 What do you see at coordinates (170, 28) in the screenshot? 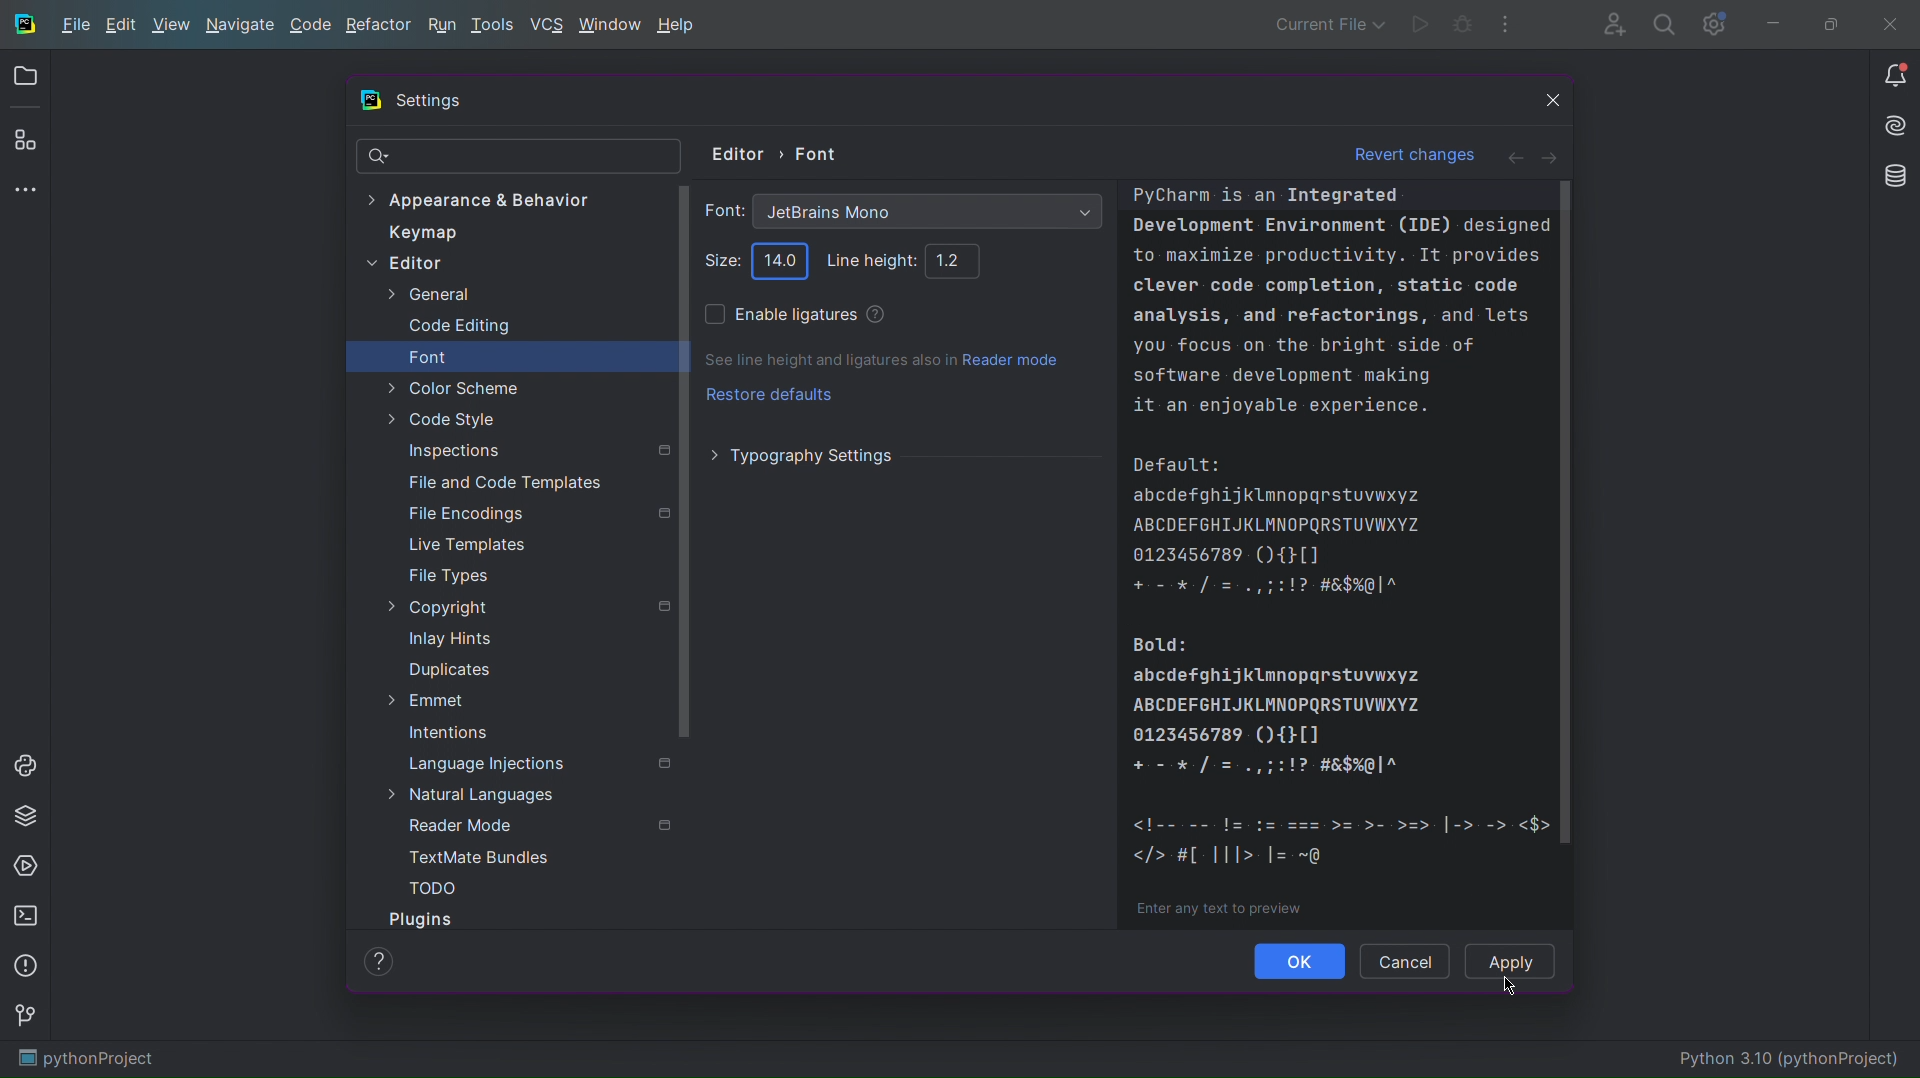
I see `View` at bounding box center [170, 28].